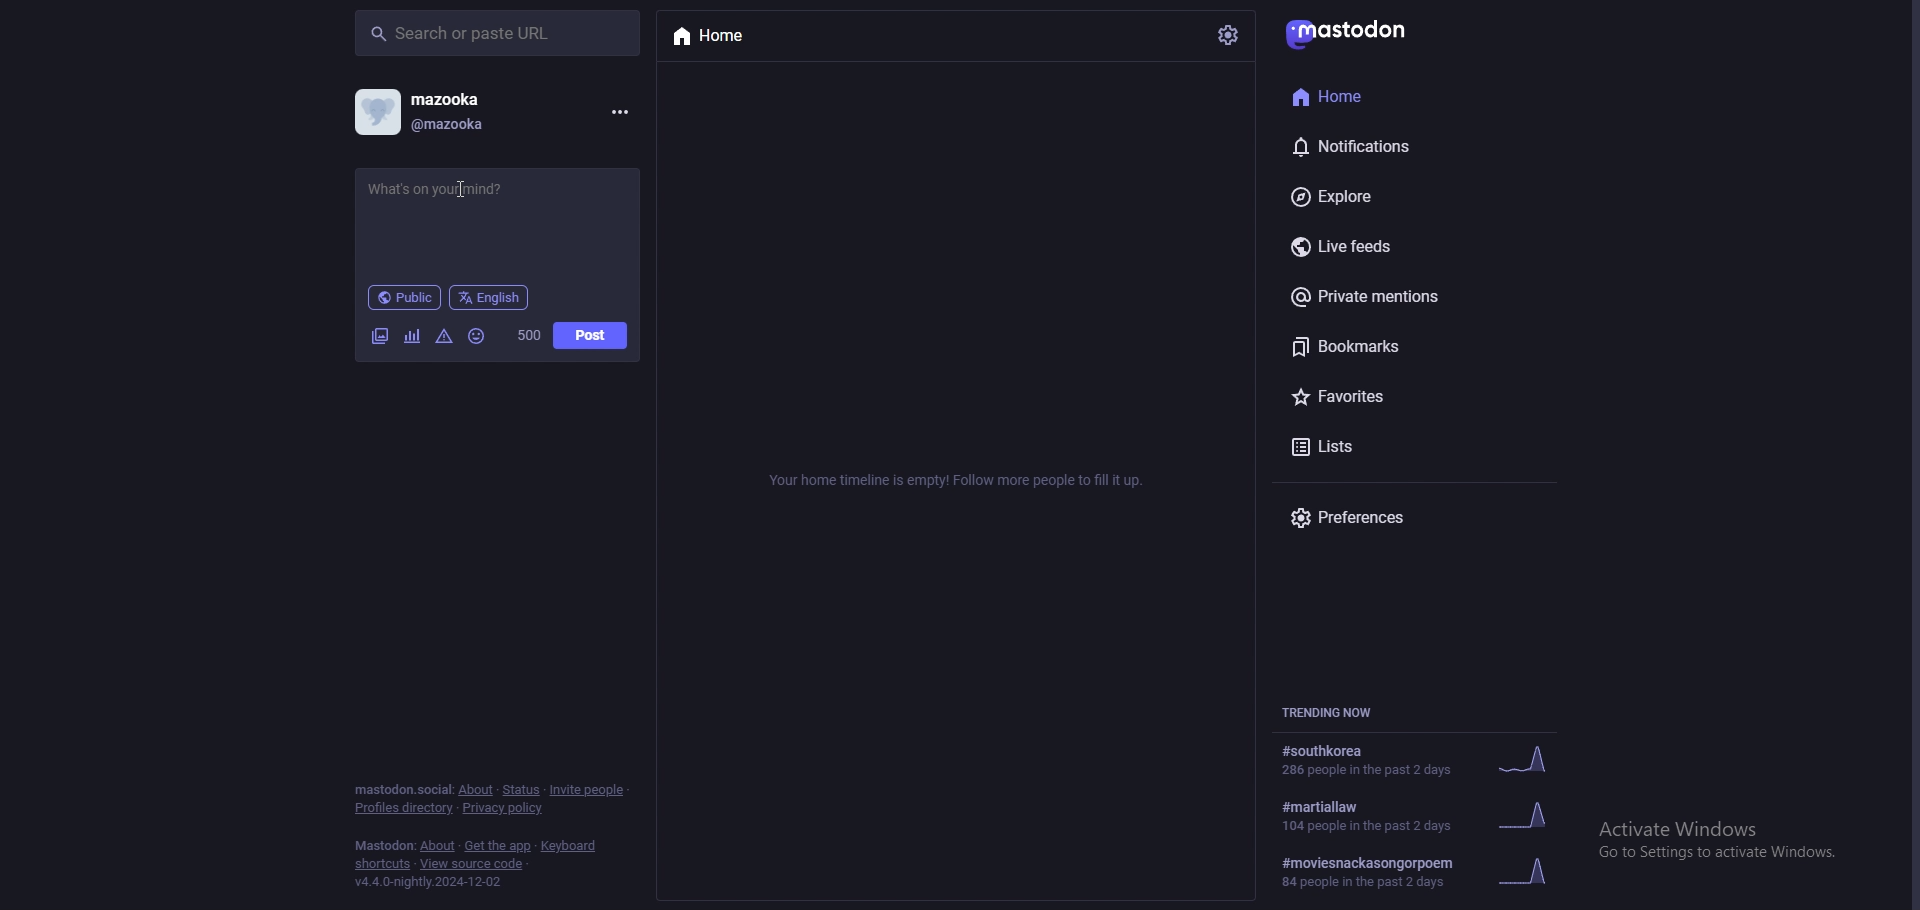  I want to click on view source code, so click(475, 864).